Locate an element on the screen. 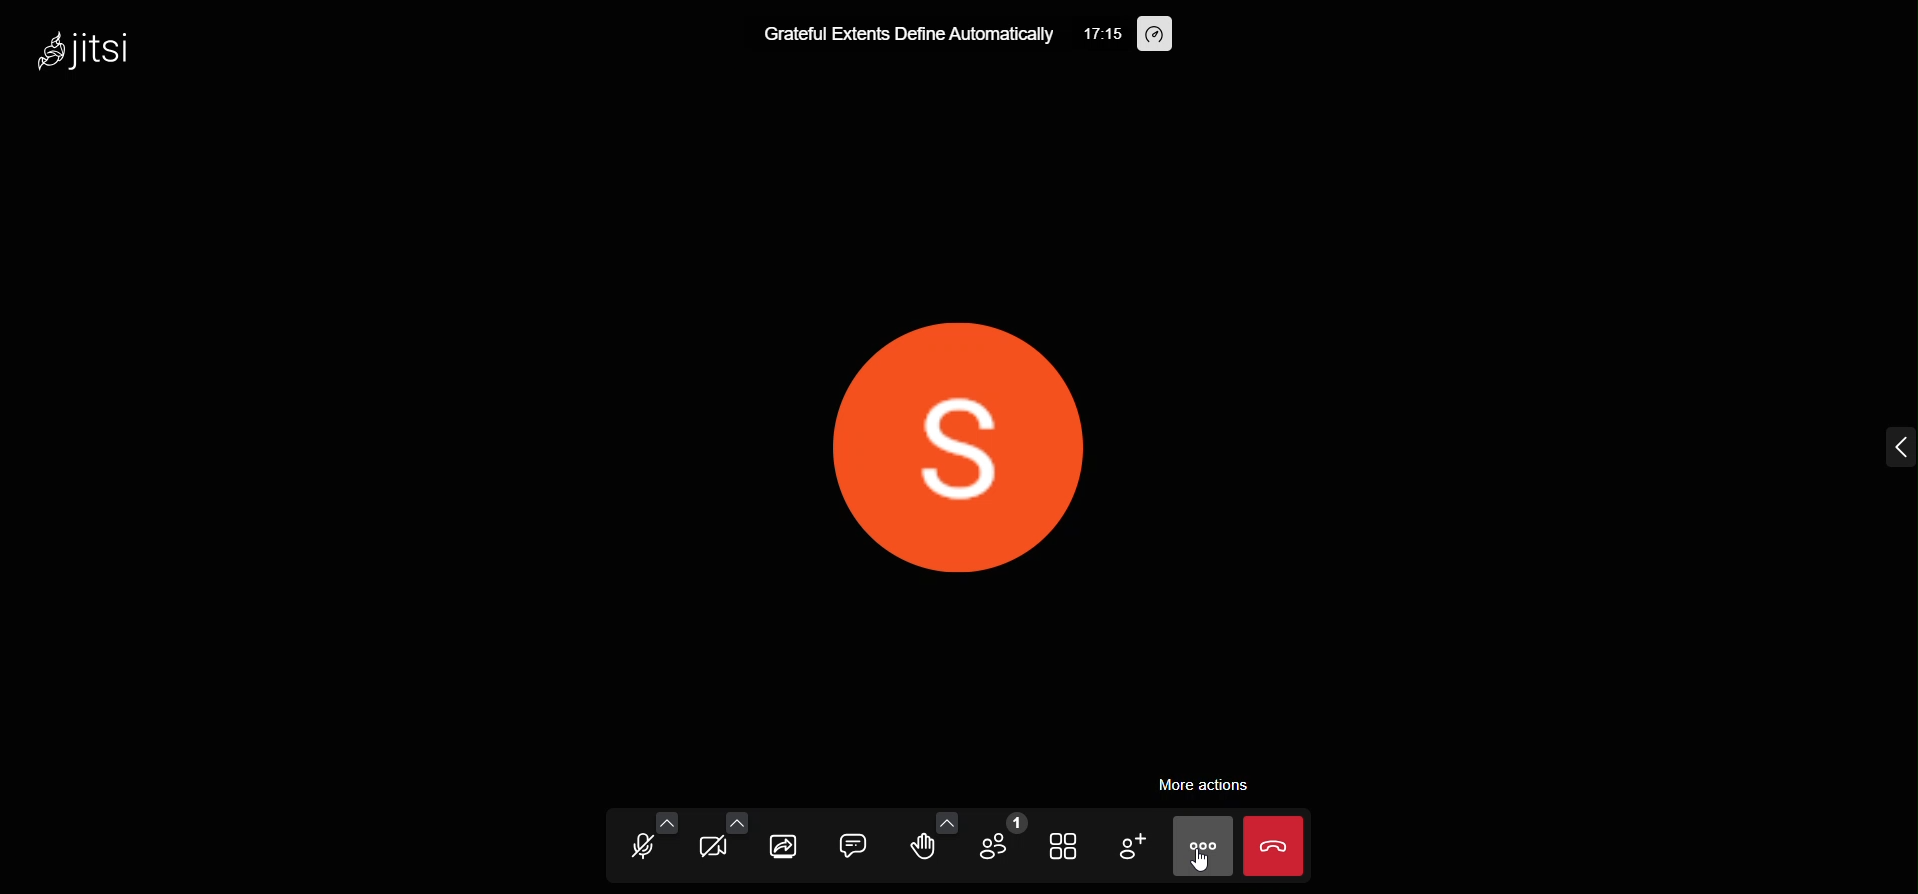 Image resolution: width=1918 pixels, height=894 pixels. raise hand is located at coordinates (925, 849).